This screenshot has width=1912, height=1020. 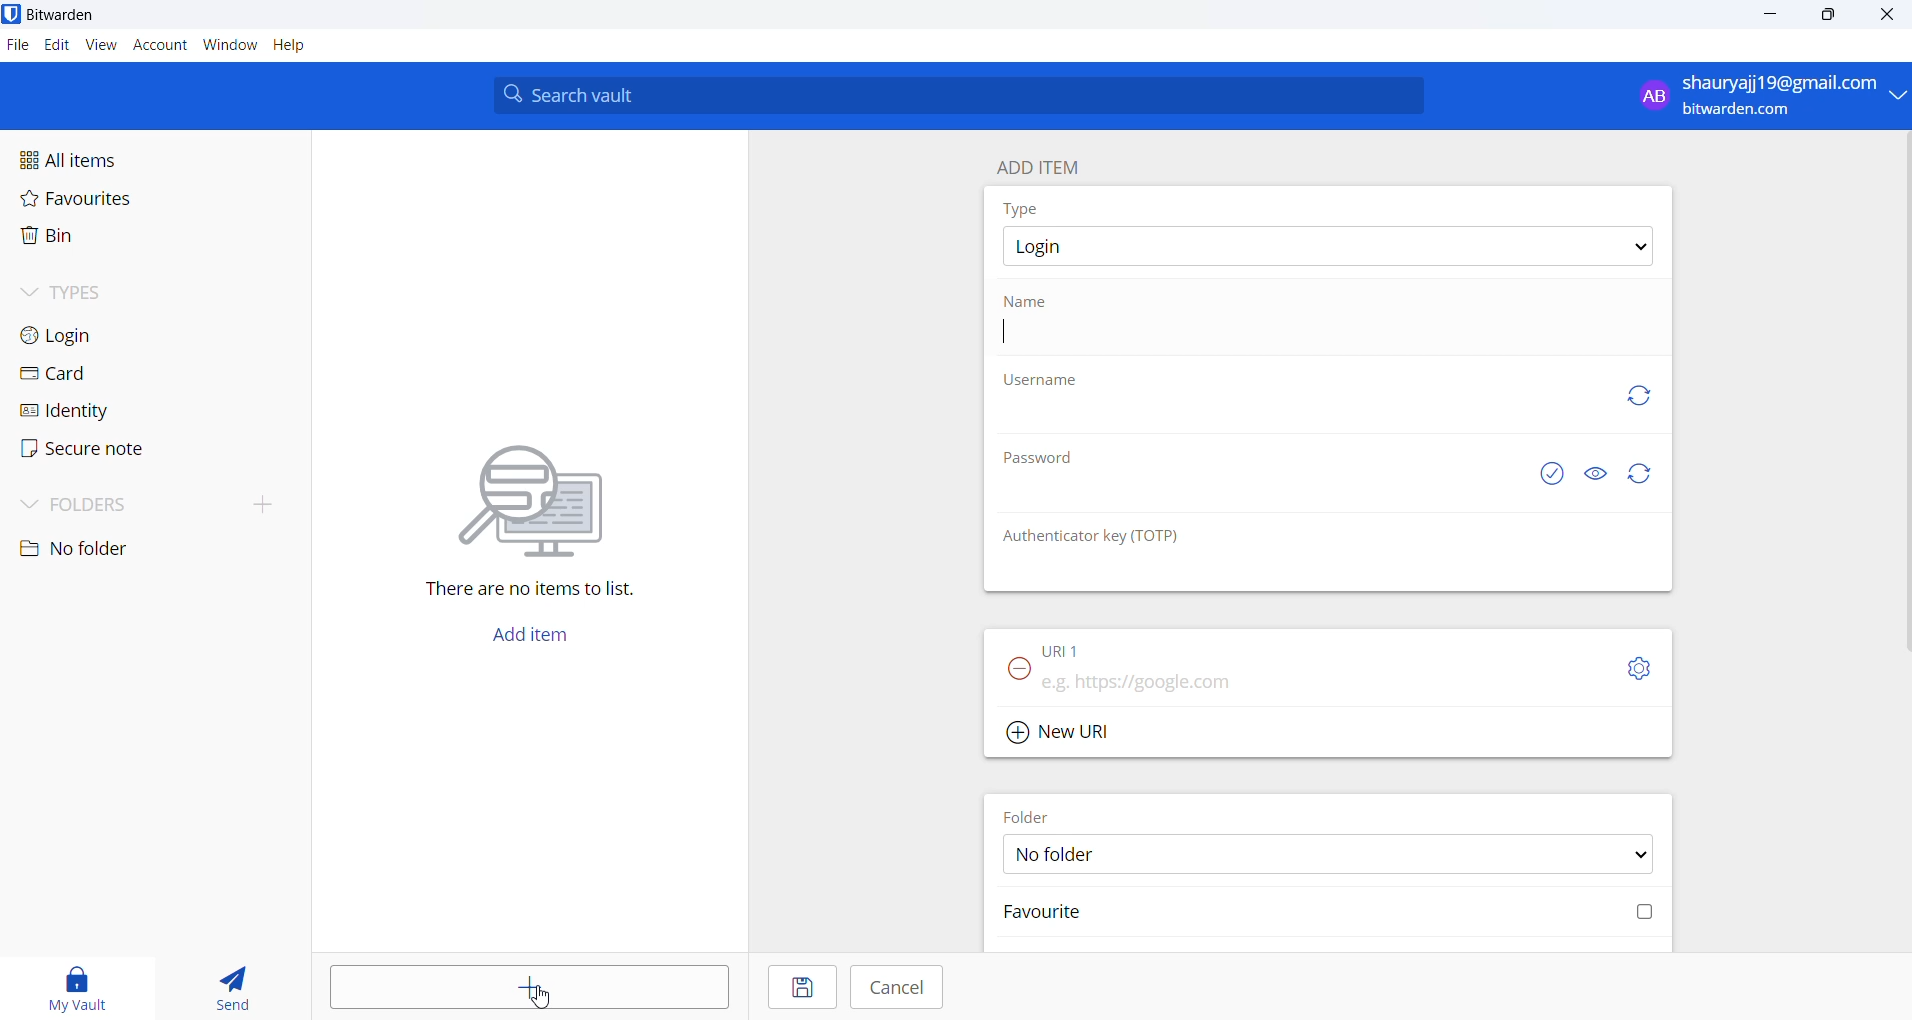 What do you see at coordinates (1043, 462) in the screenshot?
I see `Password ` at bounding box center [1043, 462].